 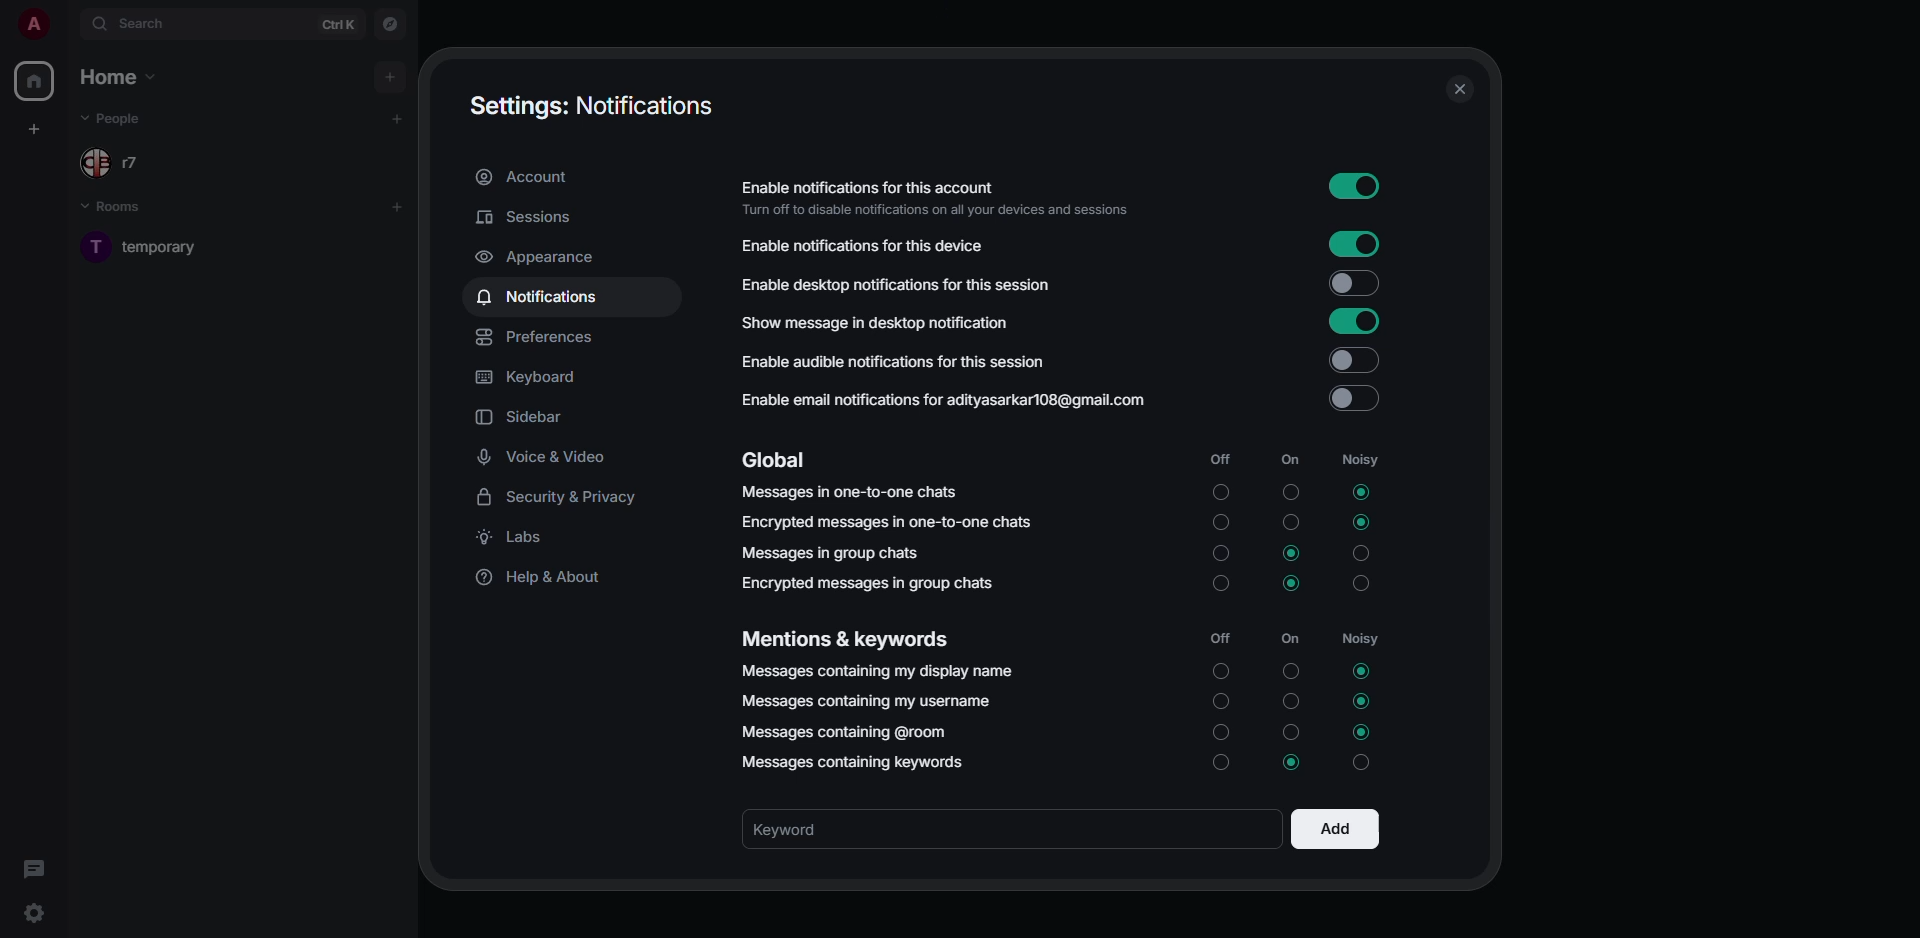 What do you see at coordinates (1291, 494) in the screenshot?
I see `turn off` at bounding box center [1291, 494].